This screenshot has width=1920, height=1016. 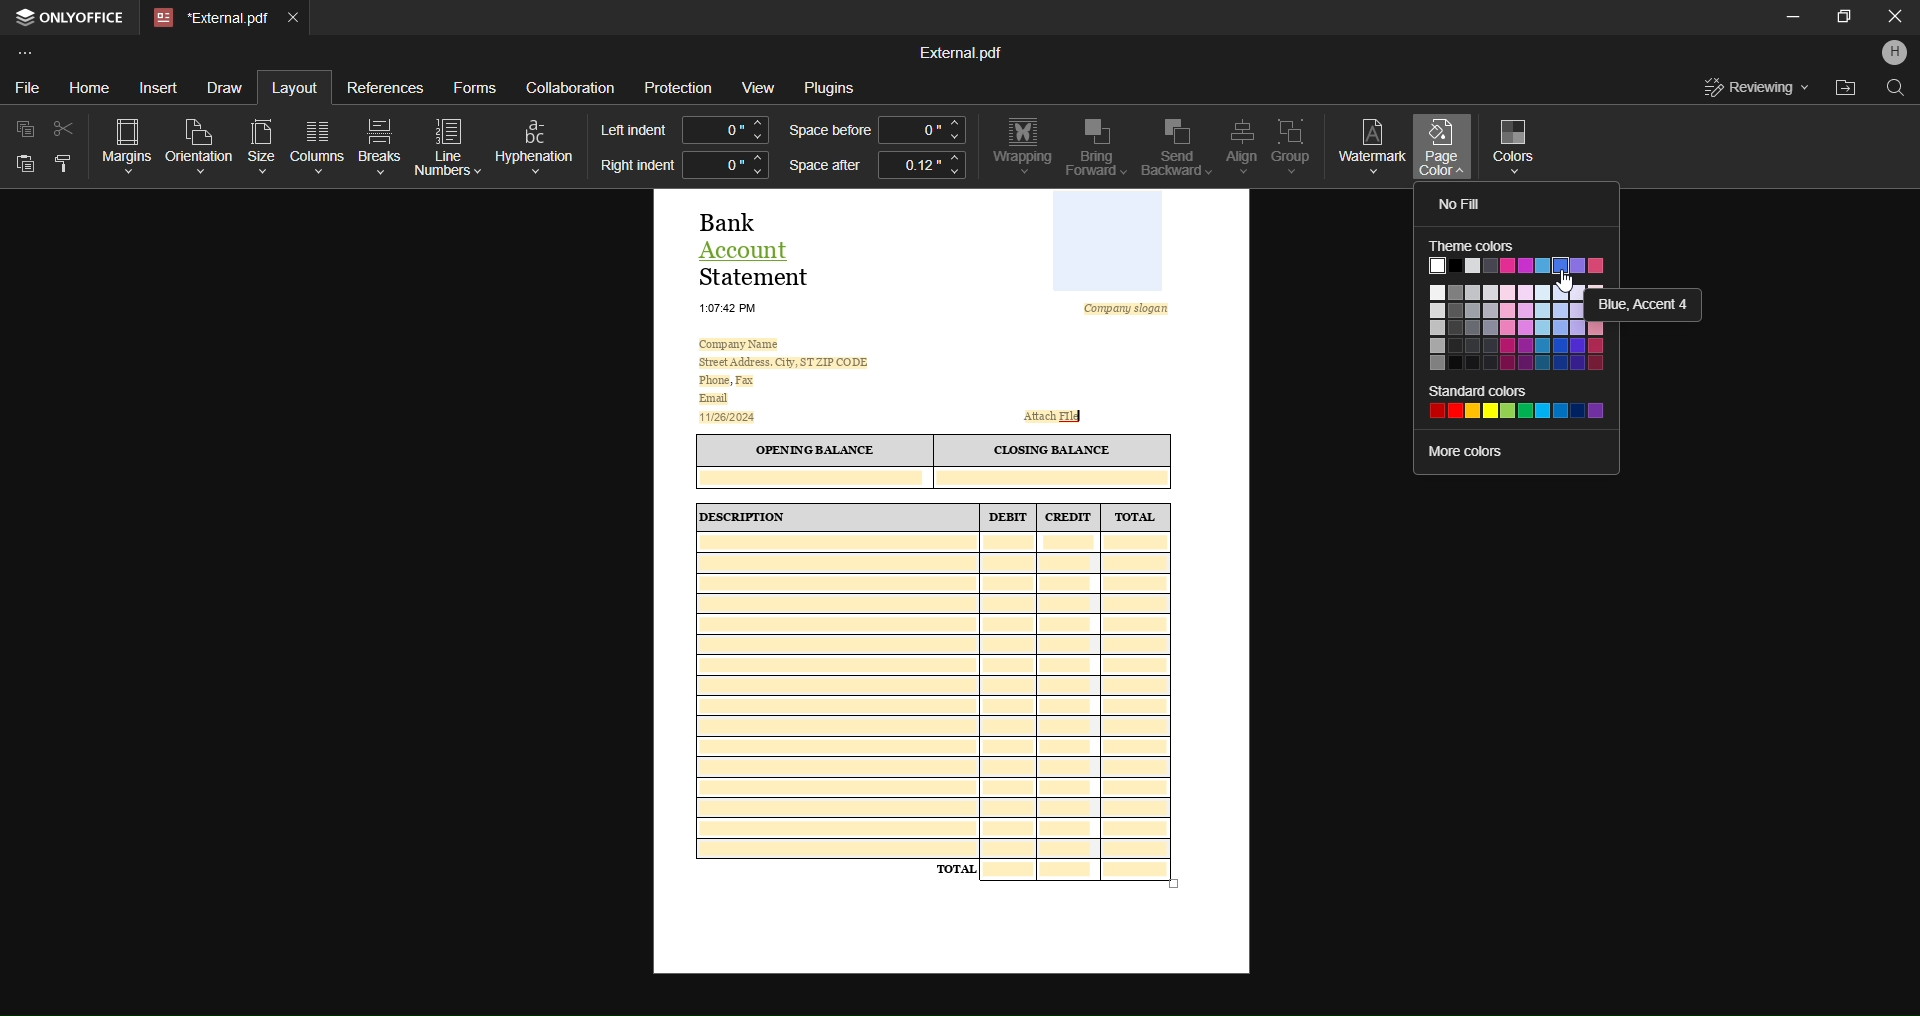 I want to click on Adjust Right Indent, so click(x=725, y=164).